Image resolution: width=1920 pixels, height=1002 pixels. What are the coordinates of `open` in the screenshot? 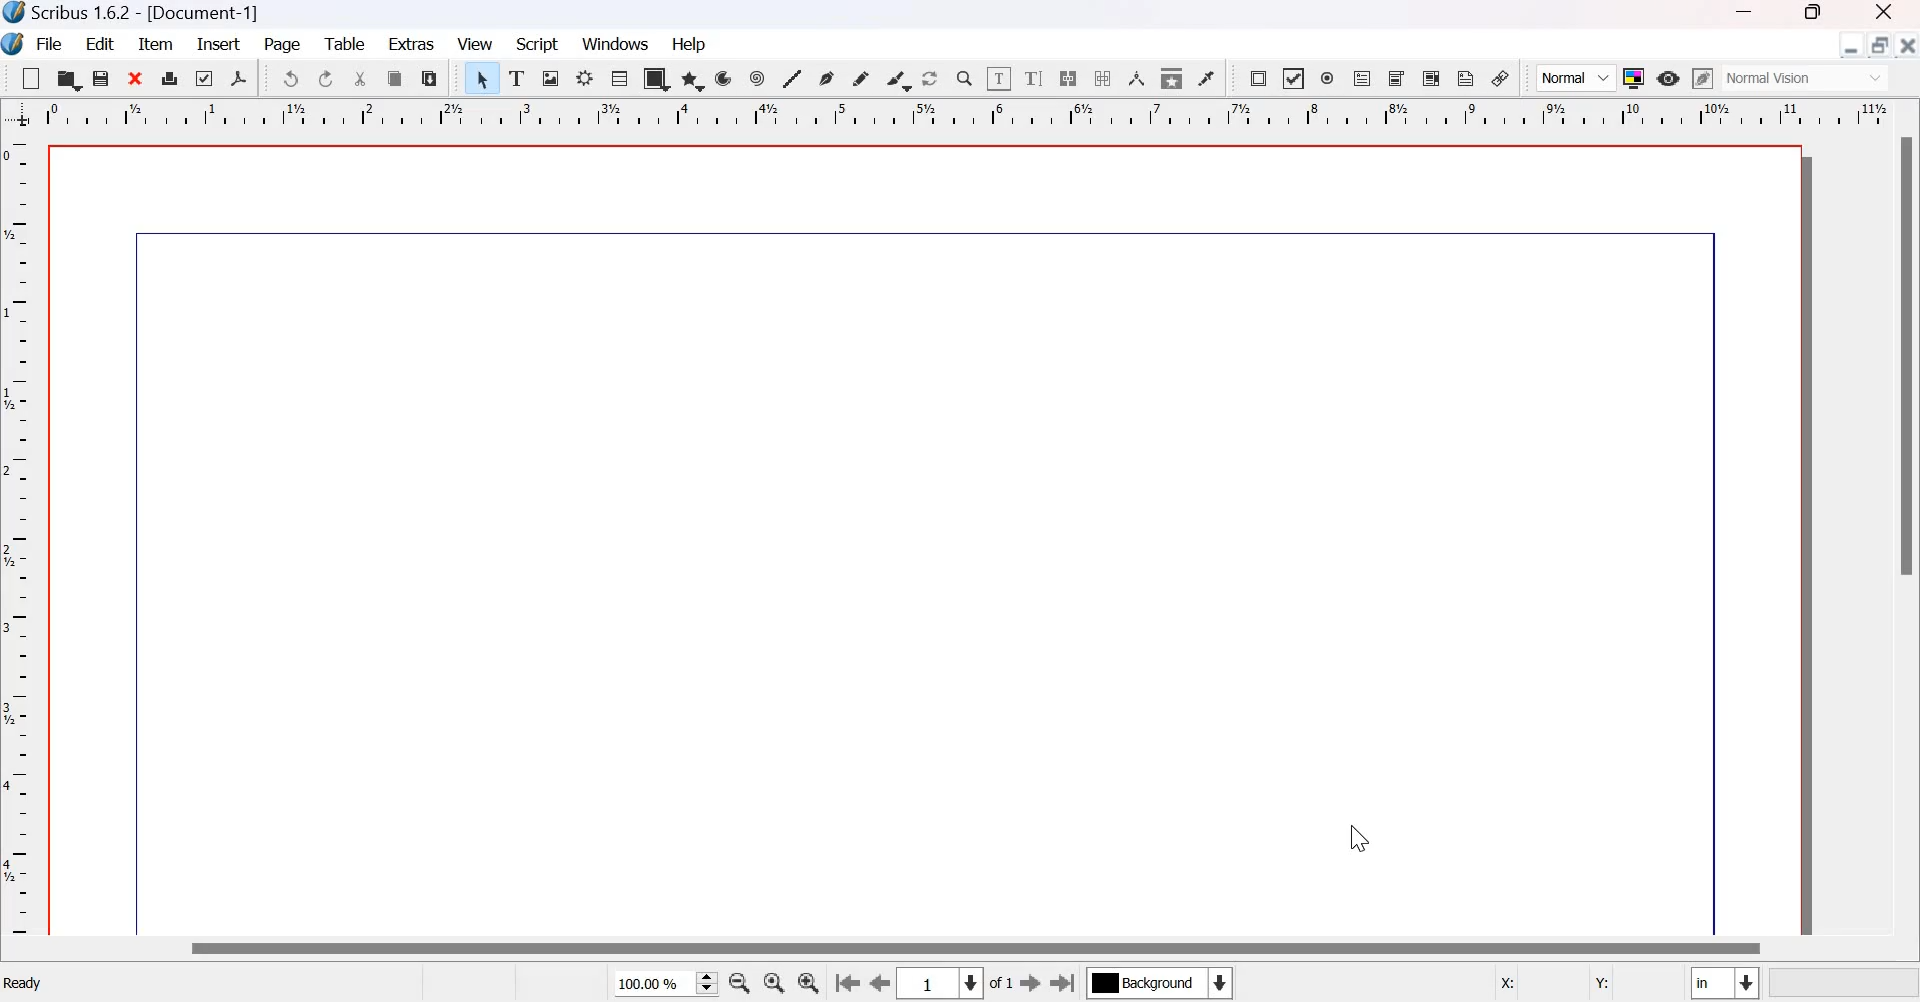 It's located at (68, 80).